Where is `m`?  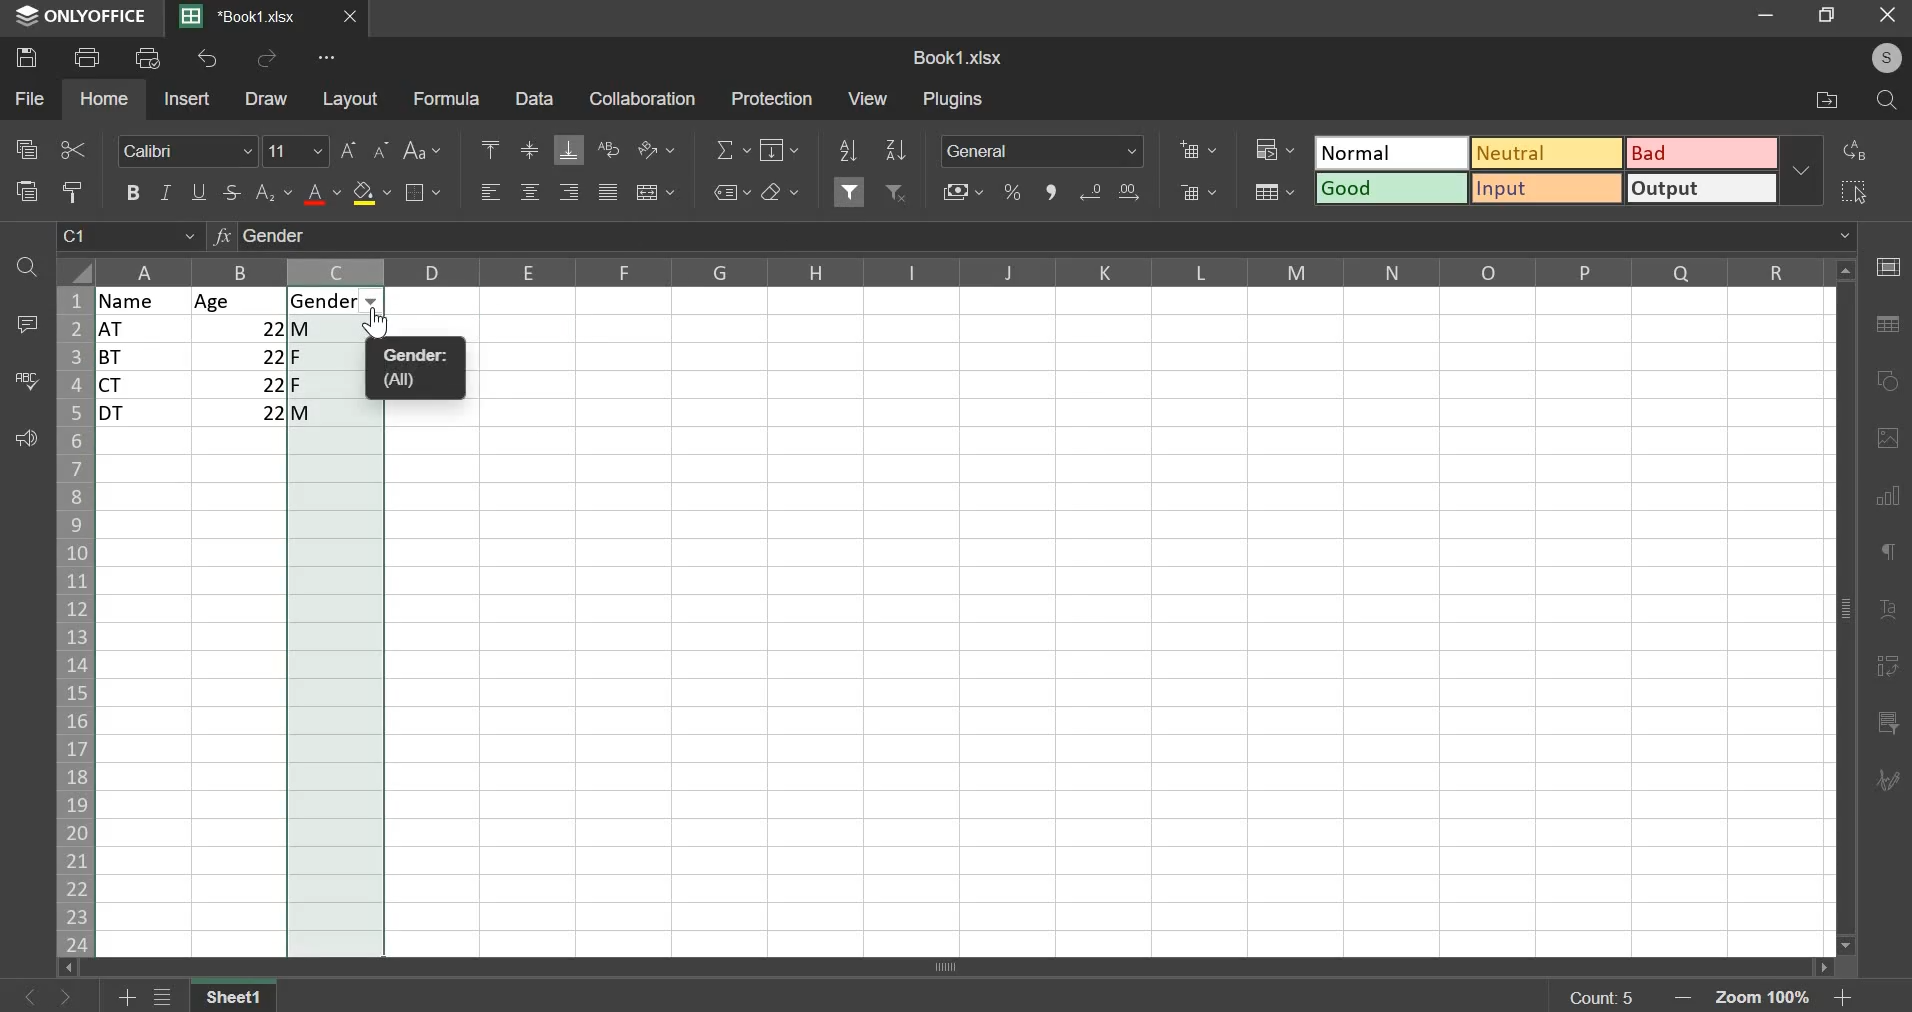
m is located at coordinates (335, 328).